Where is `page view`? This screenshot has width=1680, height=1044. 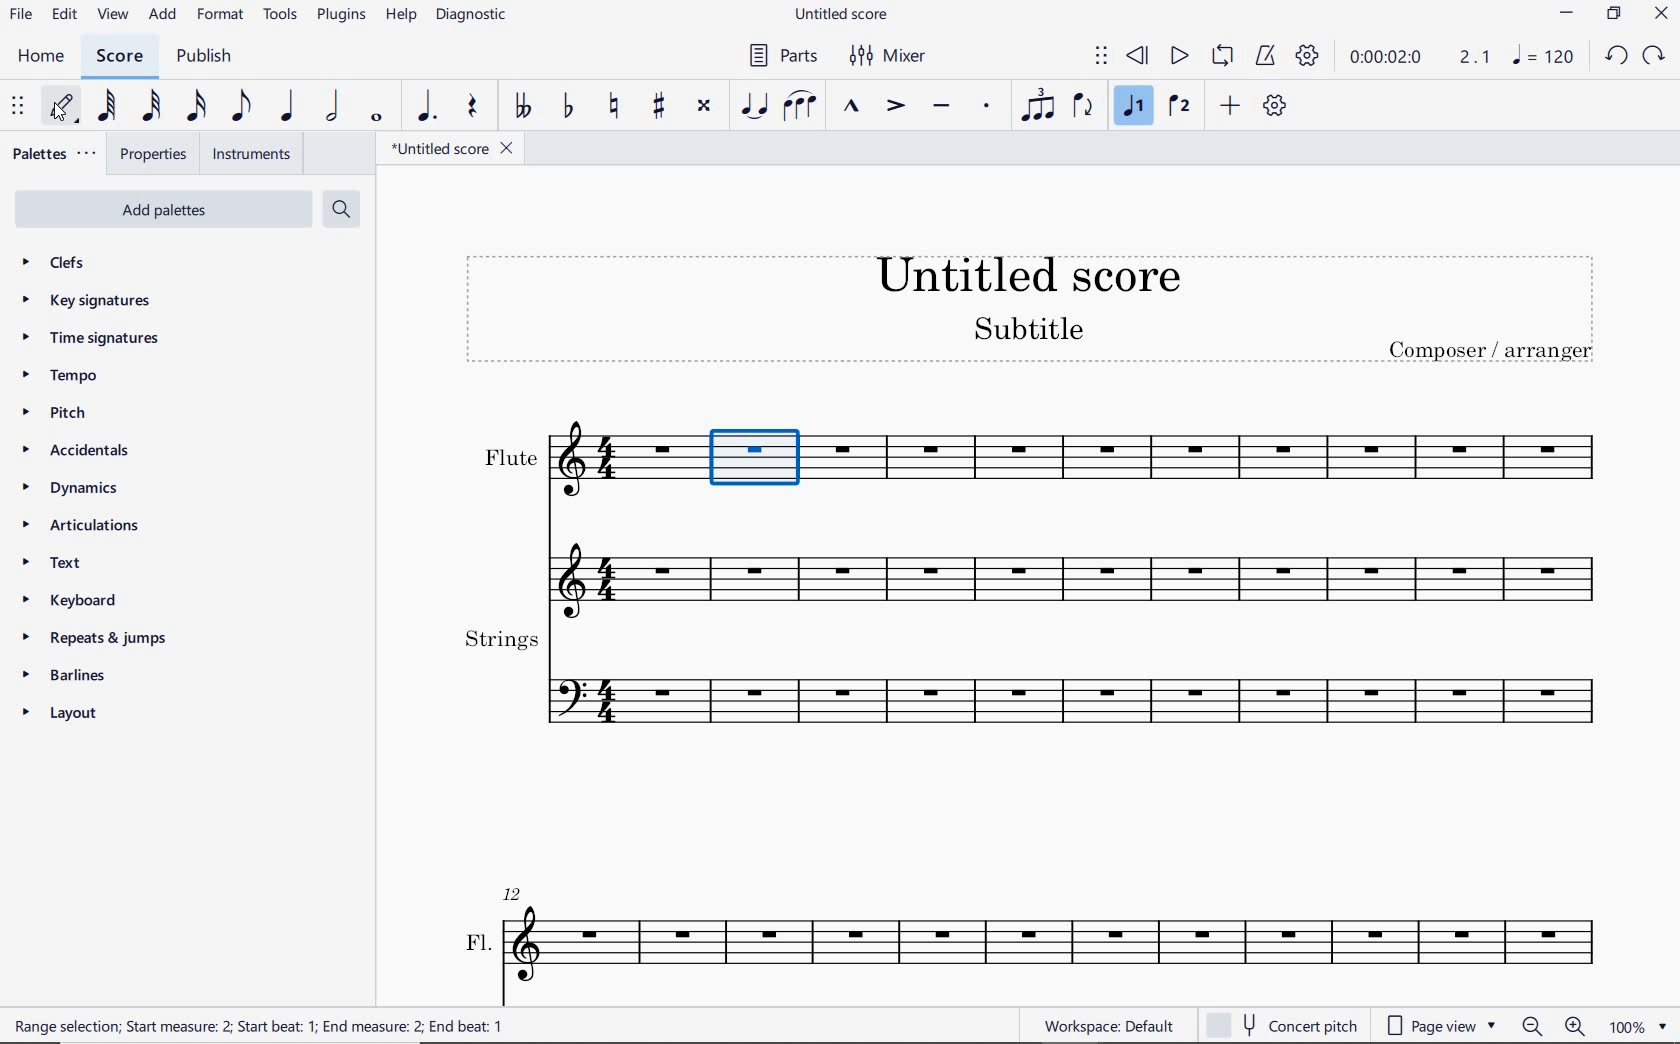
page view is located at coordinates (1439, 1023).